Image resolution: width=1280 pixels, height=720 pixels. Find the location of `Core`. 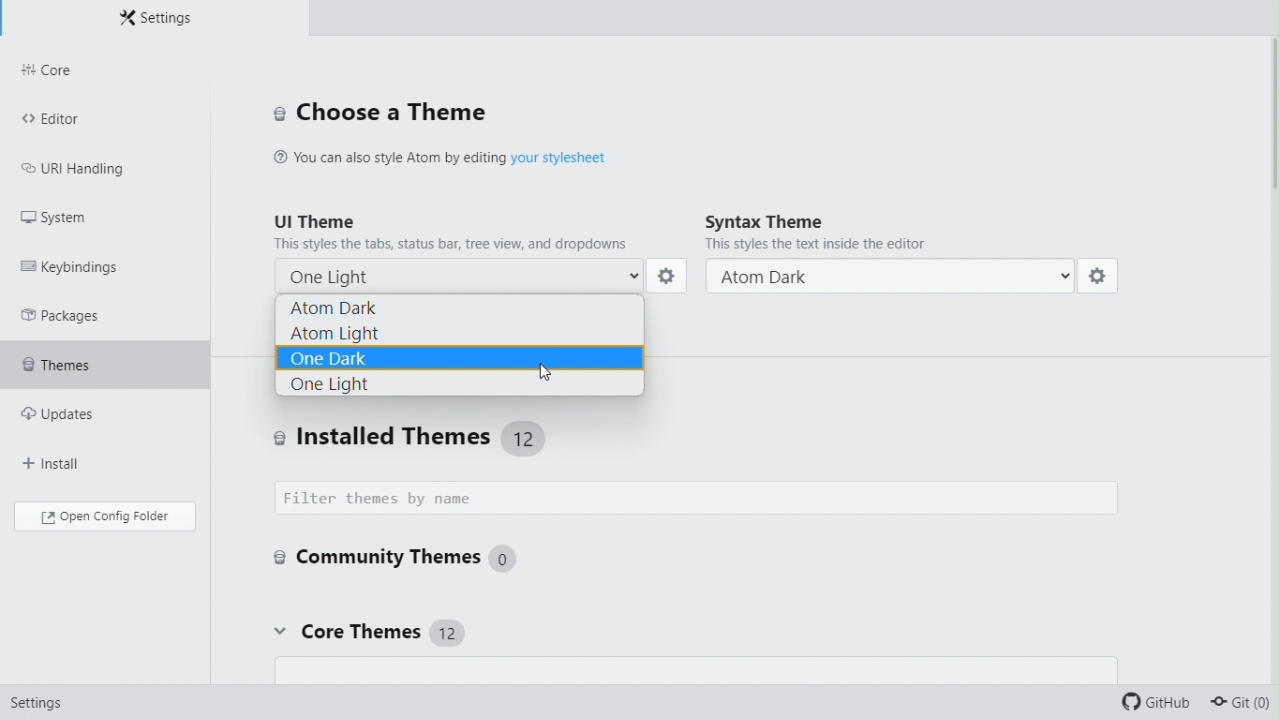

Core is located at coordinates (97, 72).